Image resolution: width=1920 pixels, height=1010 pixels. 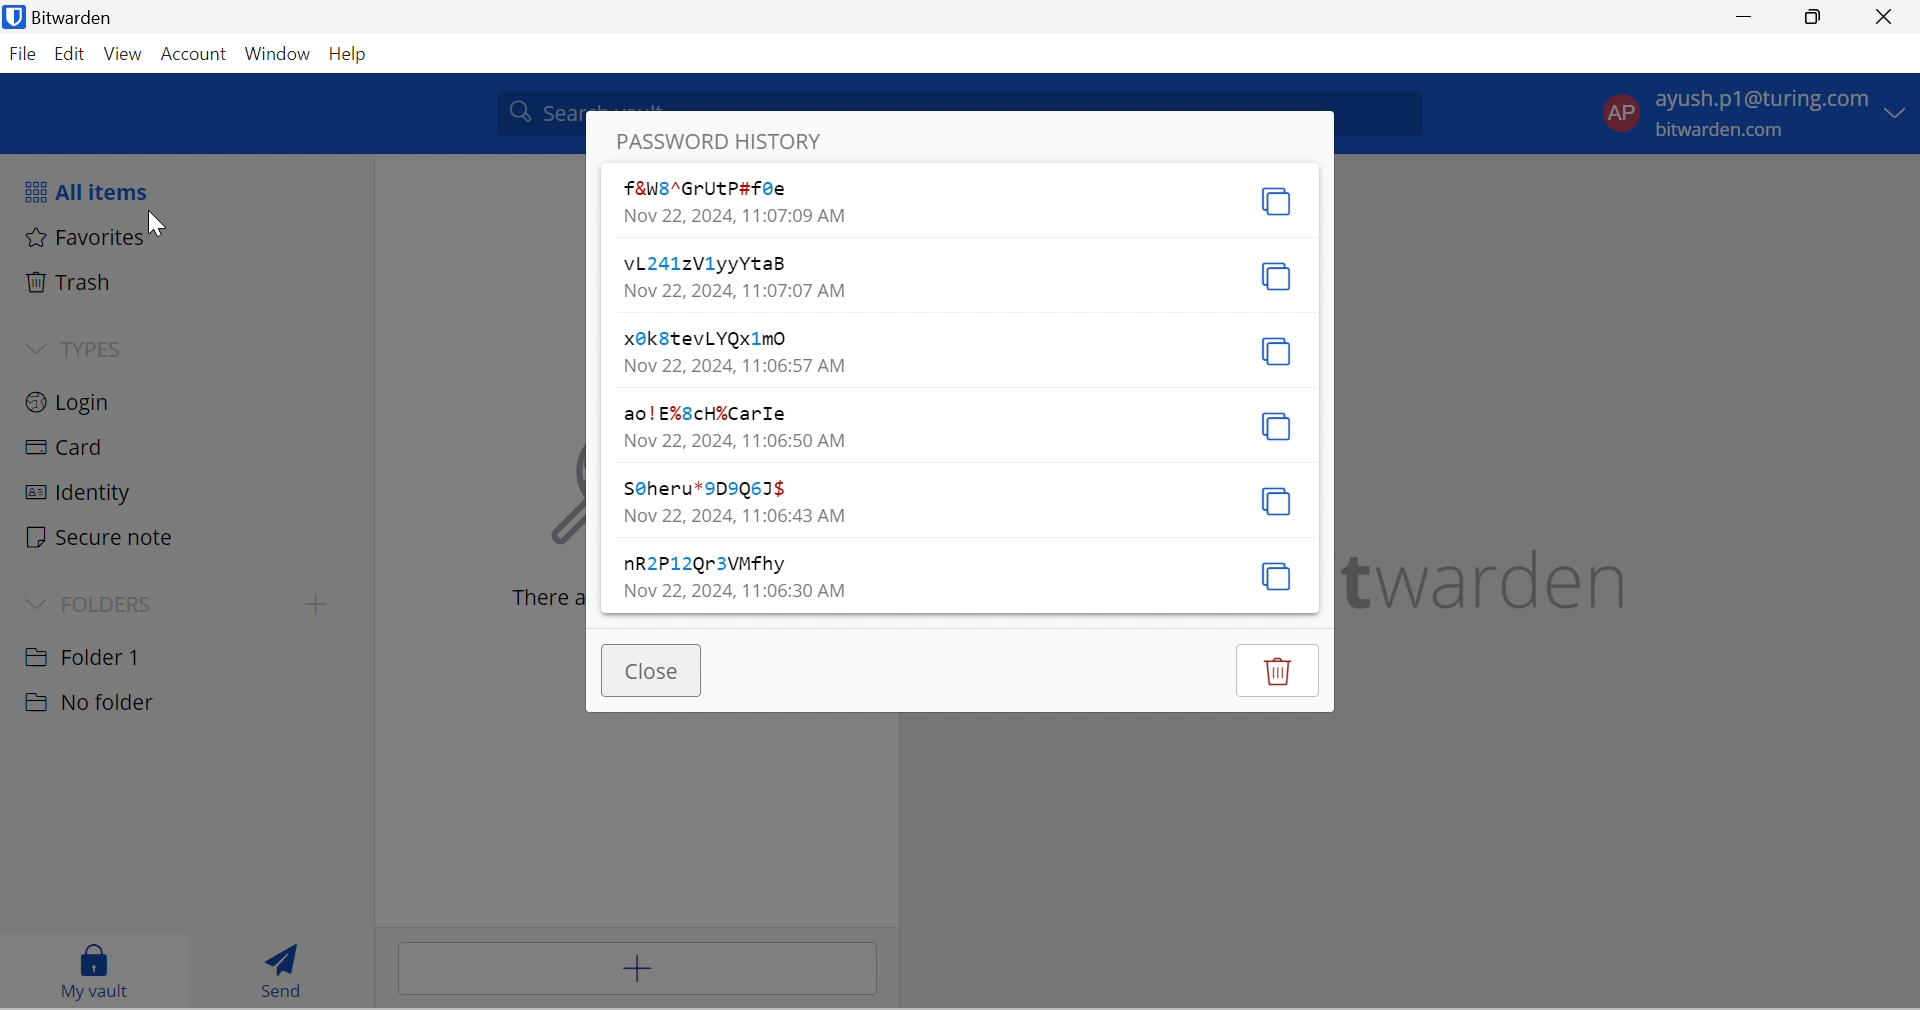 I want to click on Trash, so click(x=76, y=281).